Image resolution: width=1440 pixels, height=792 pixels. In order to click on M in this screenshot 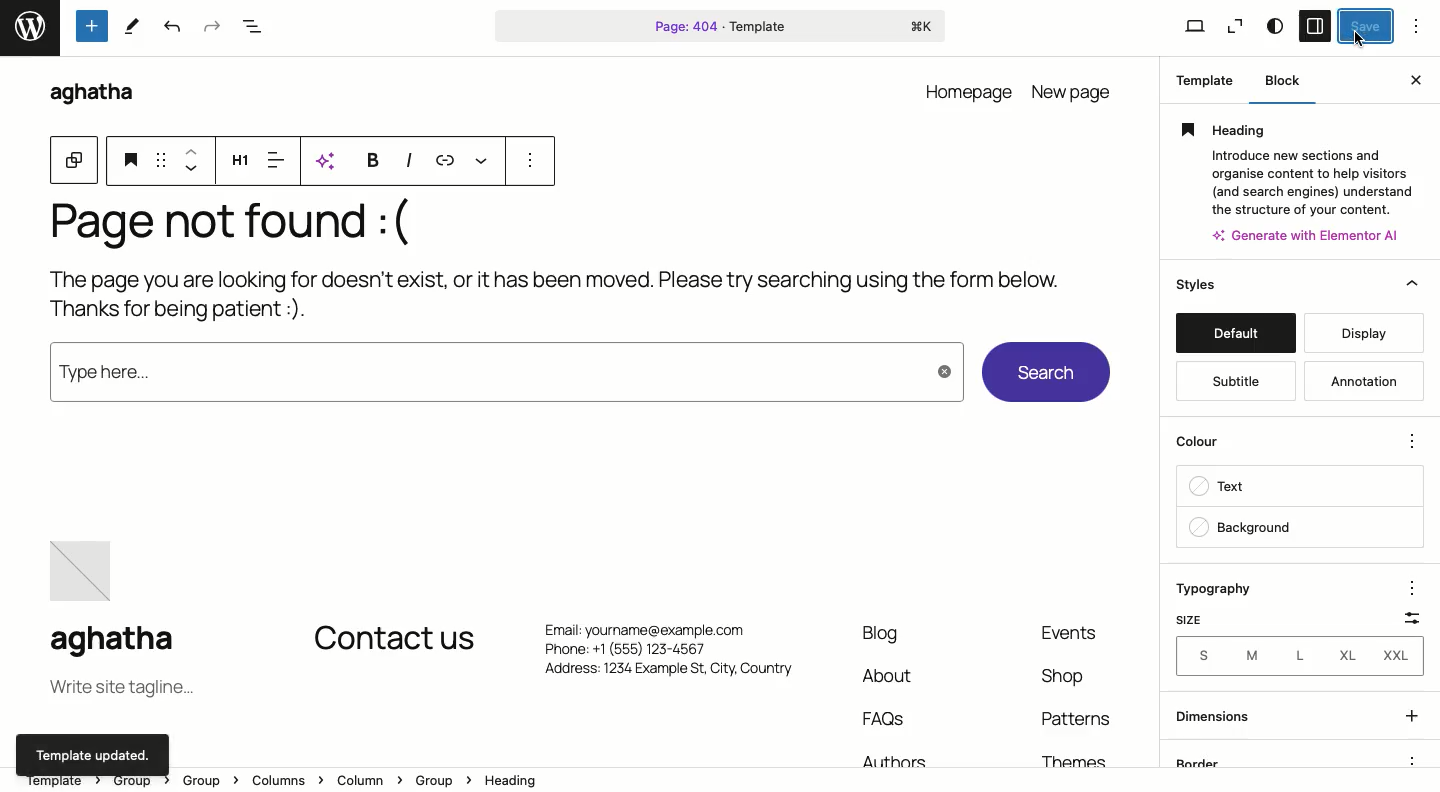, I will do `click(1248, 655)`.